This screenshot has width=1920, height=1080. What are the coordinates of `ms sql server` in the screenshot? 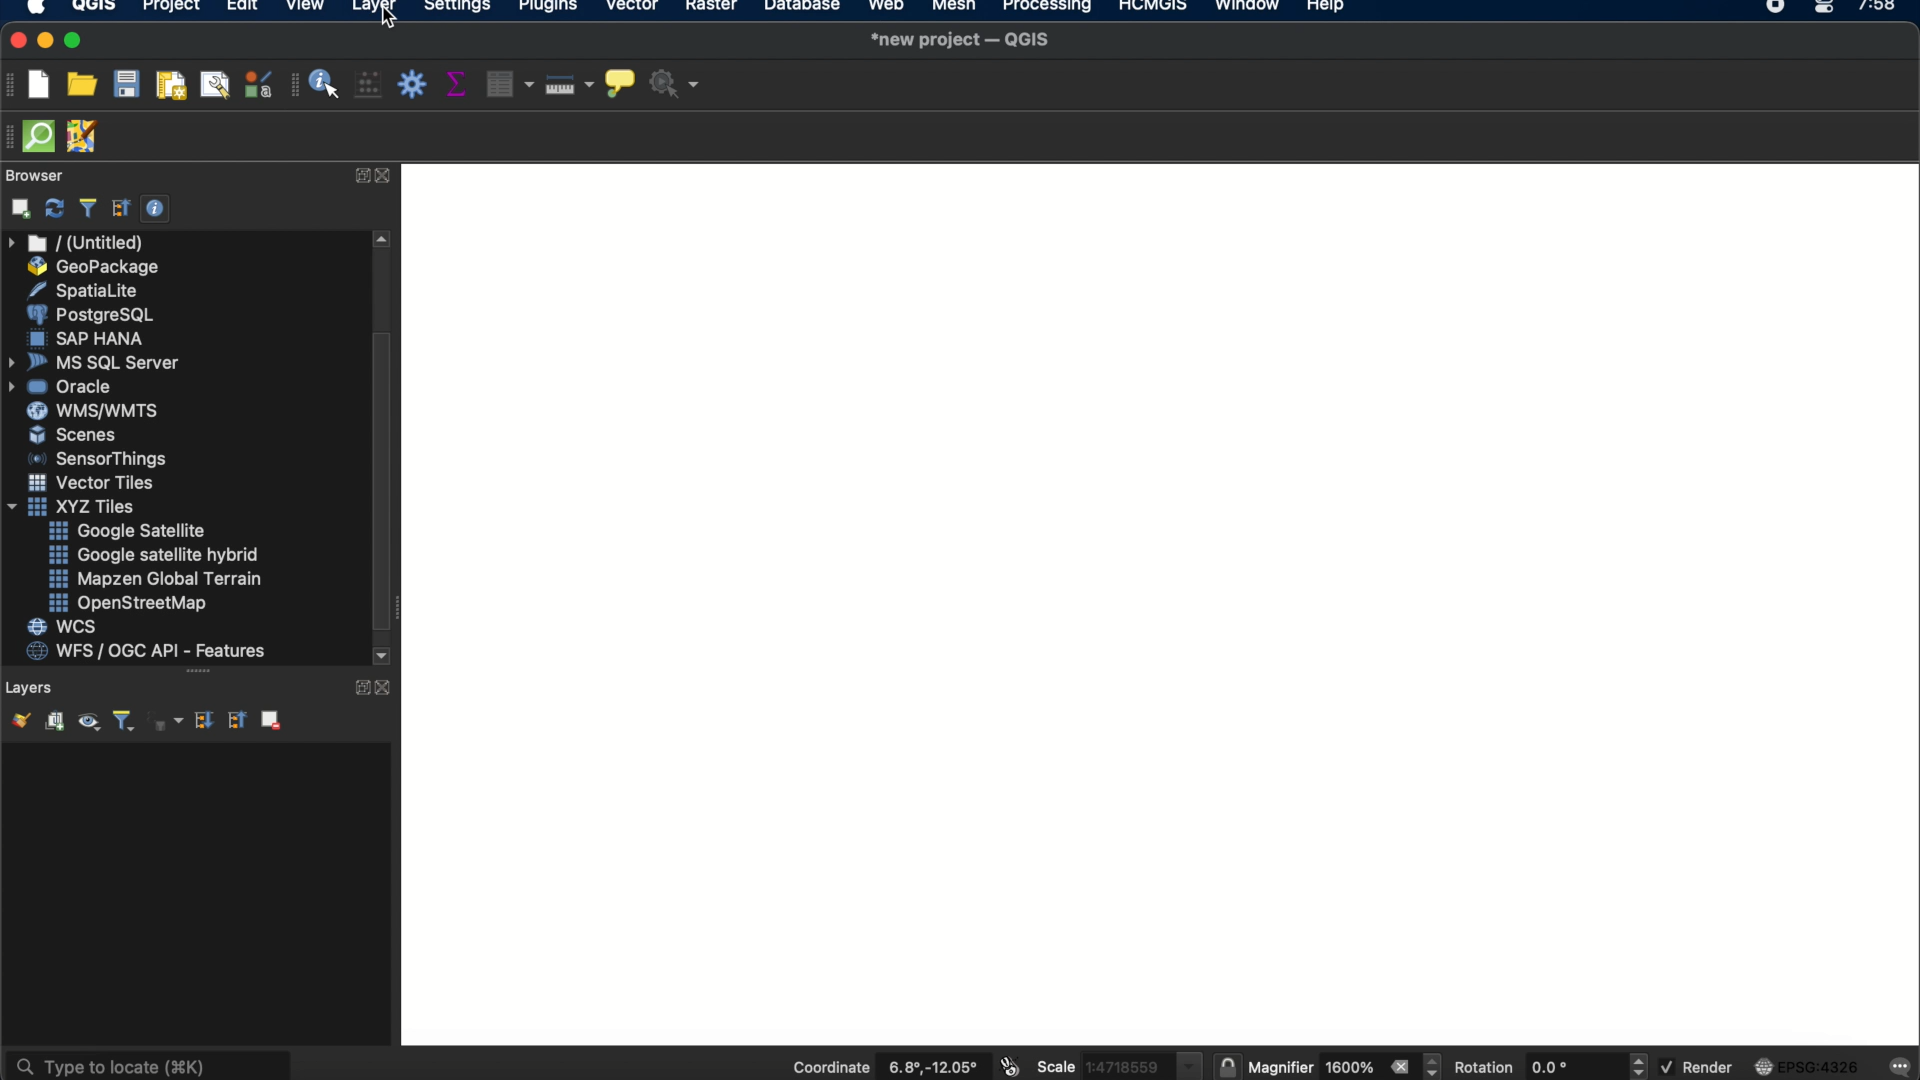 It's located at (97, 361).